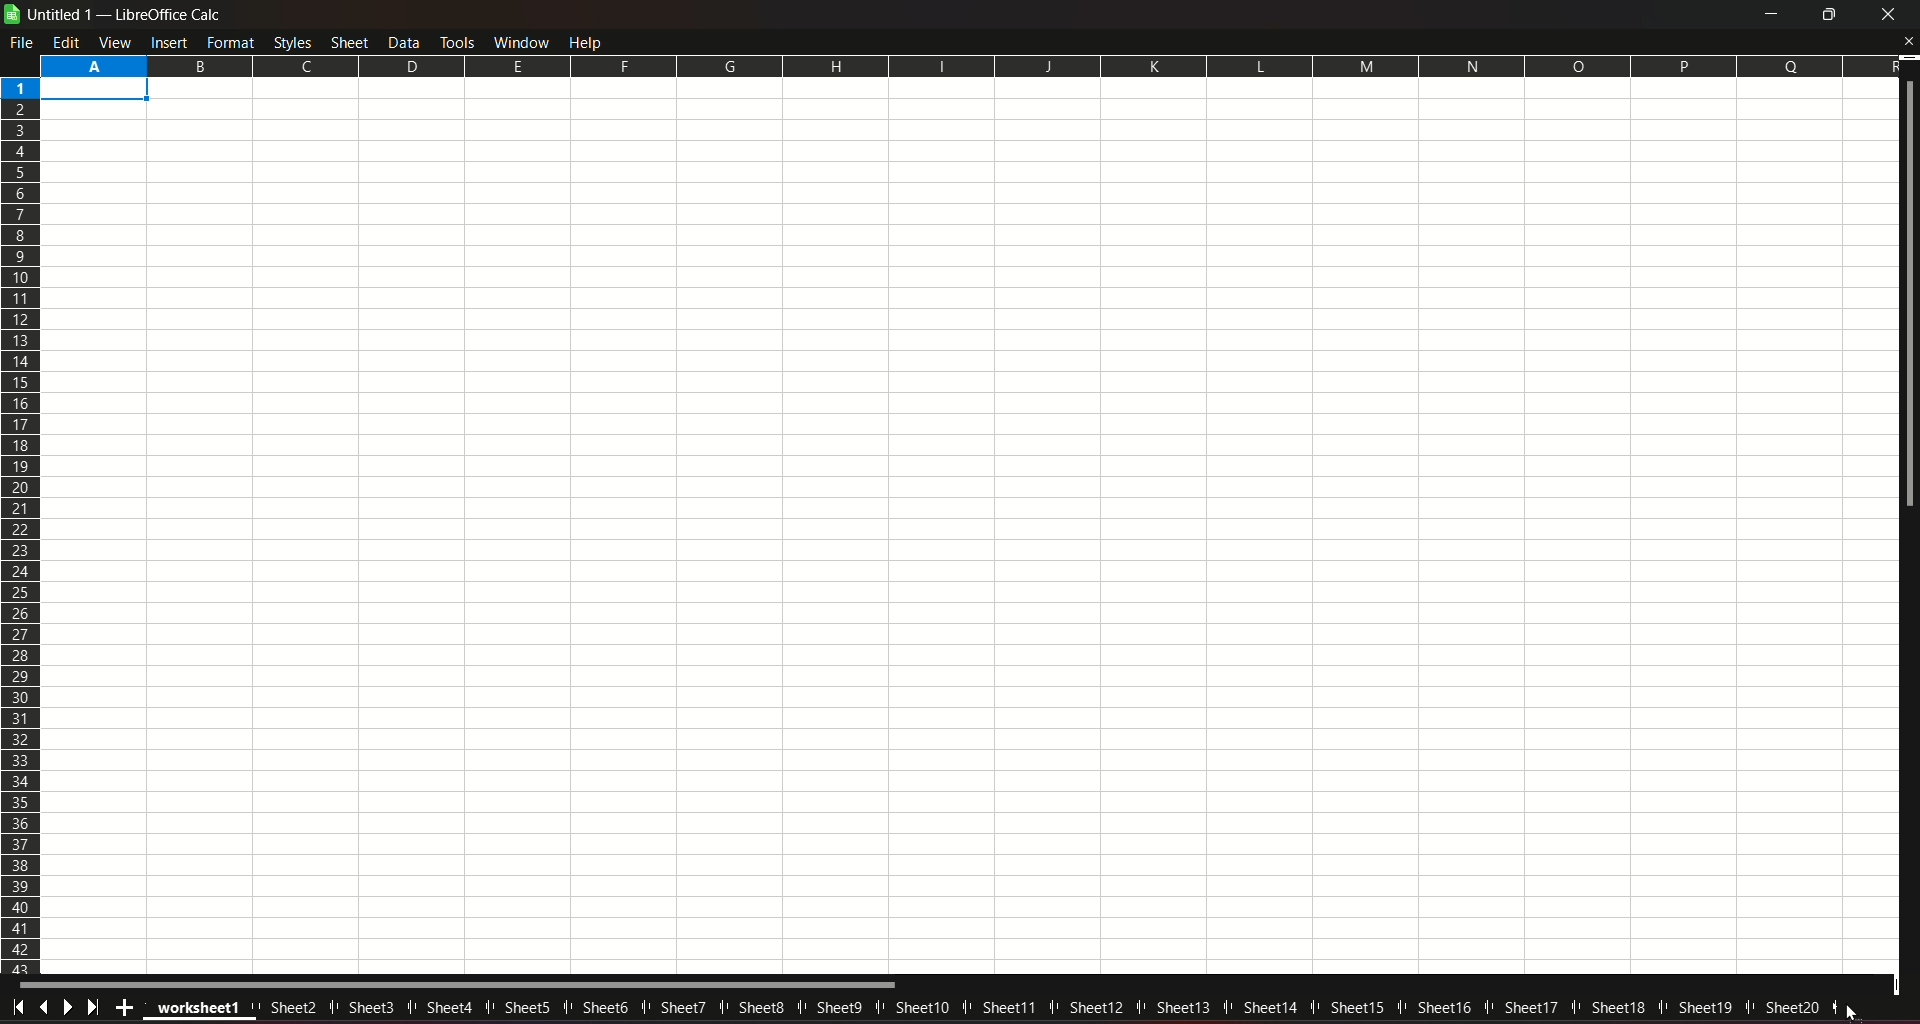  I want to click on Window, so click(519, 41).